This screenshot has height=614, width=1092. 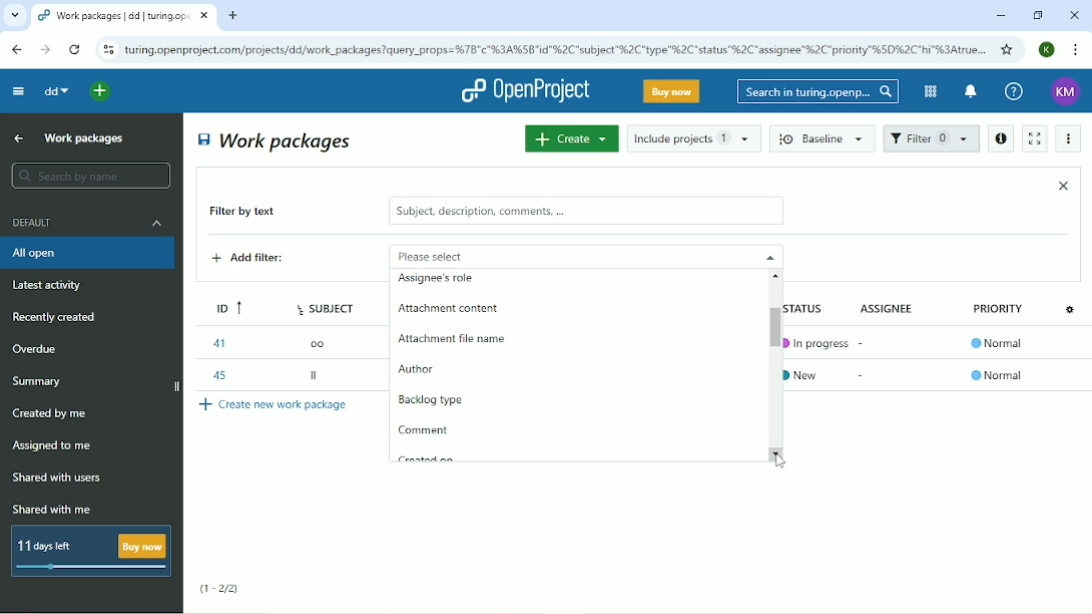 I want to click on Assignee's role, so click(x=440, y=280).